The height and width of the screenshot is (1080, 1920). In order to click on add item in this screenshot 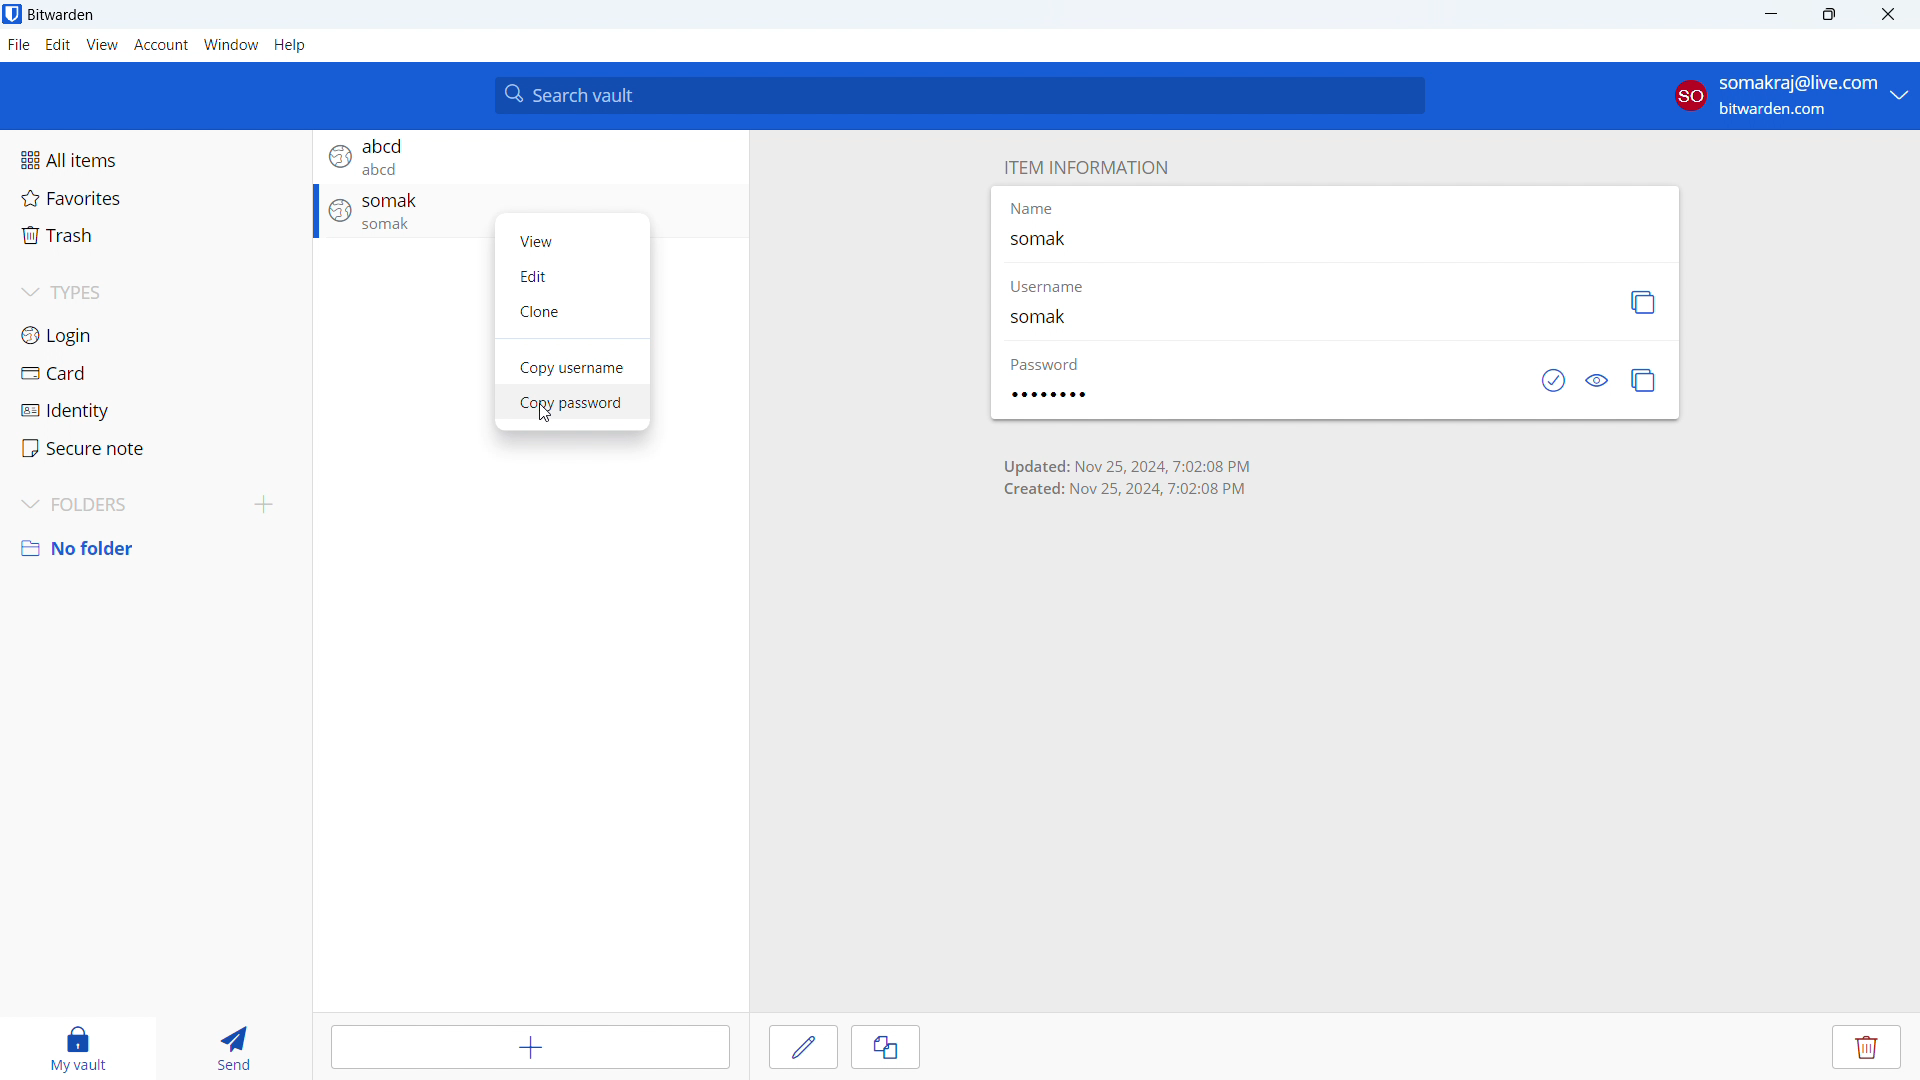, I will do `click(530, 1047)`.